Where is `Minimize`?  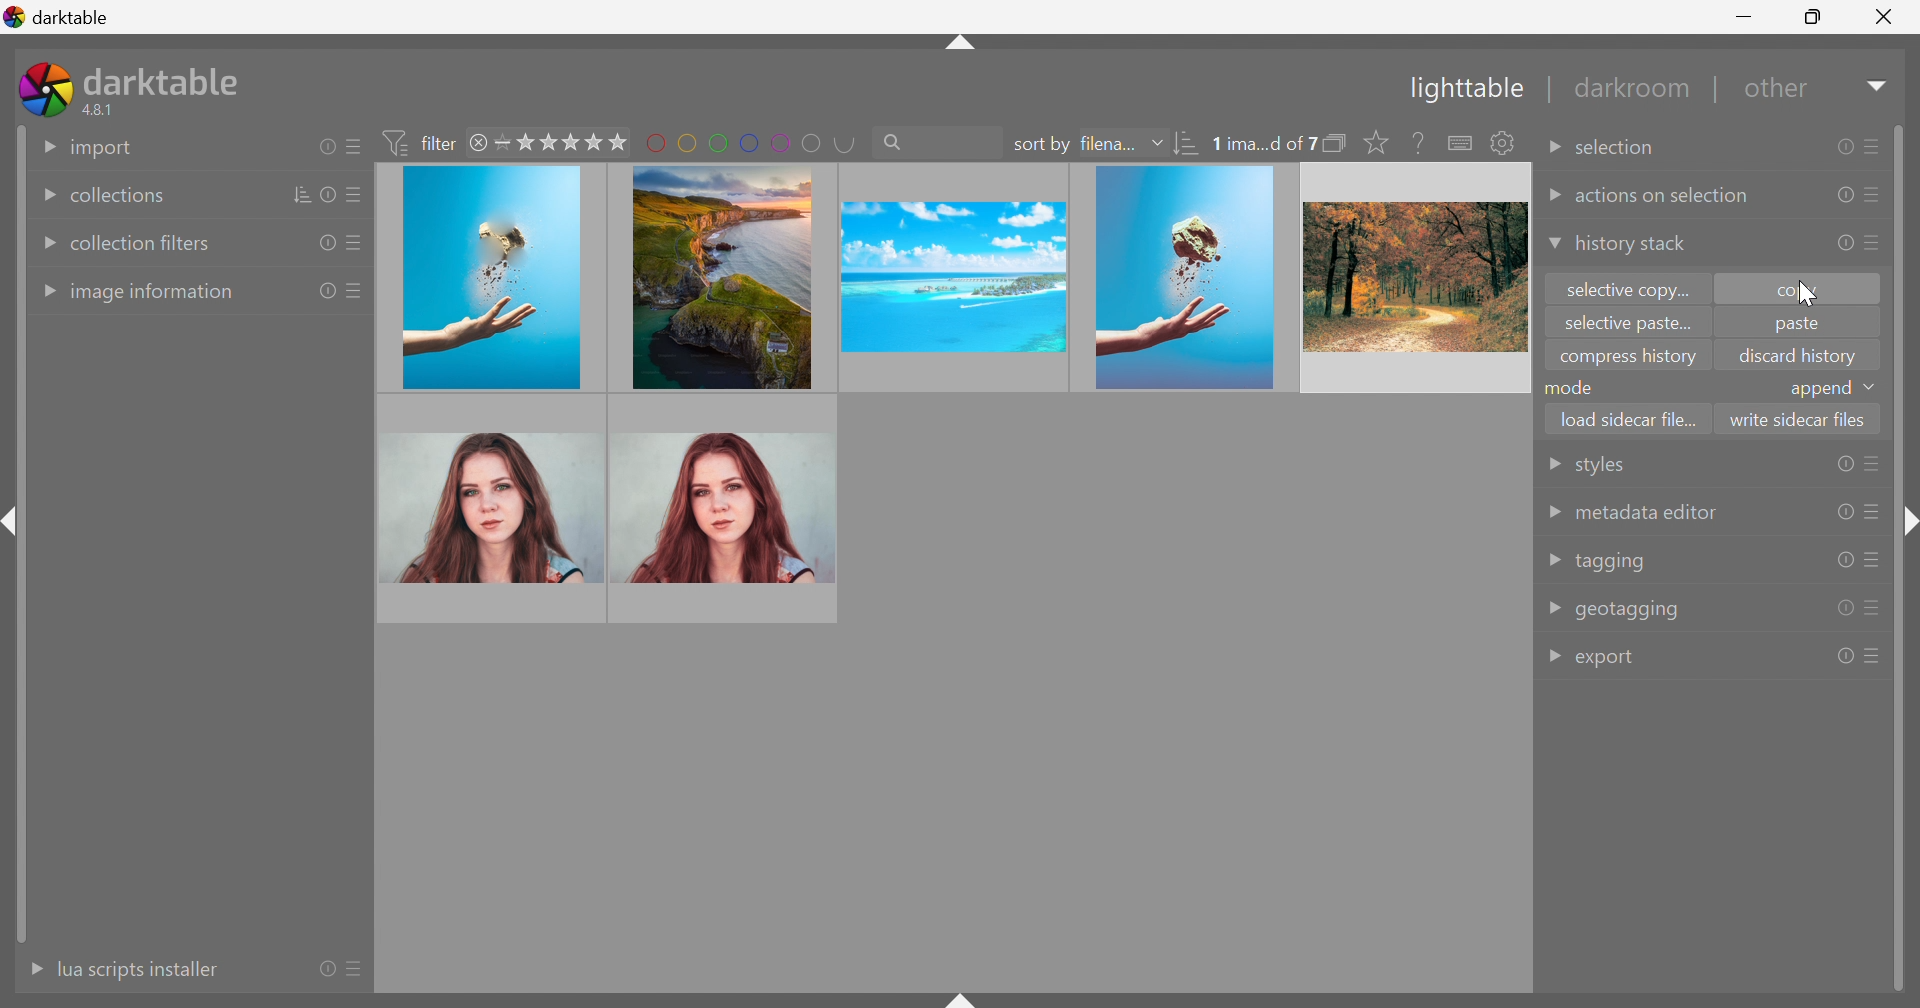 Minimize is located at coordinates (1748, 15).